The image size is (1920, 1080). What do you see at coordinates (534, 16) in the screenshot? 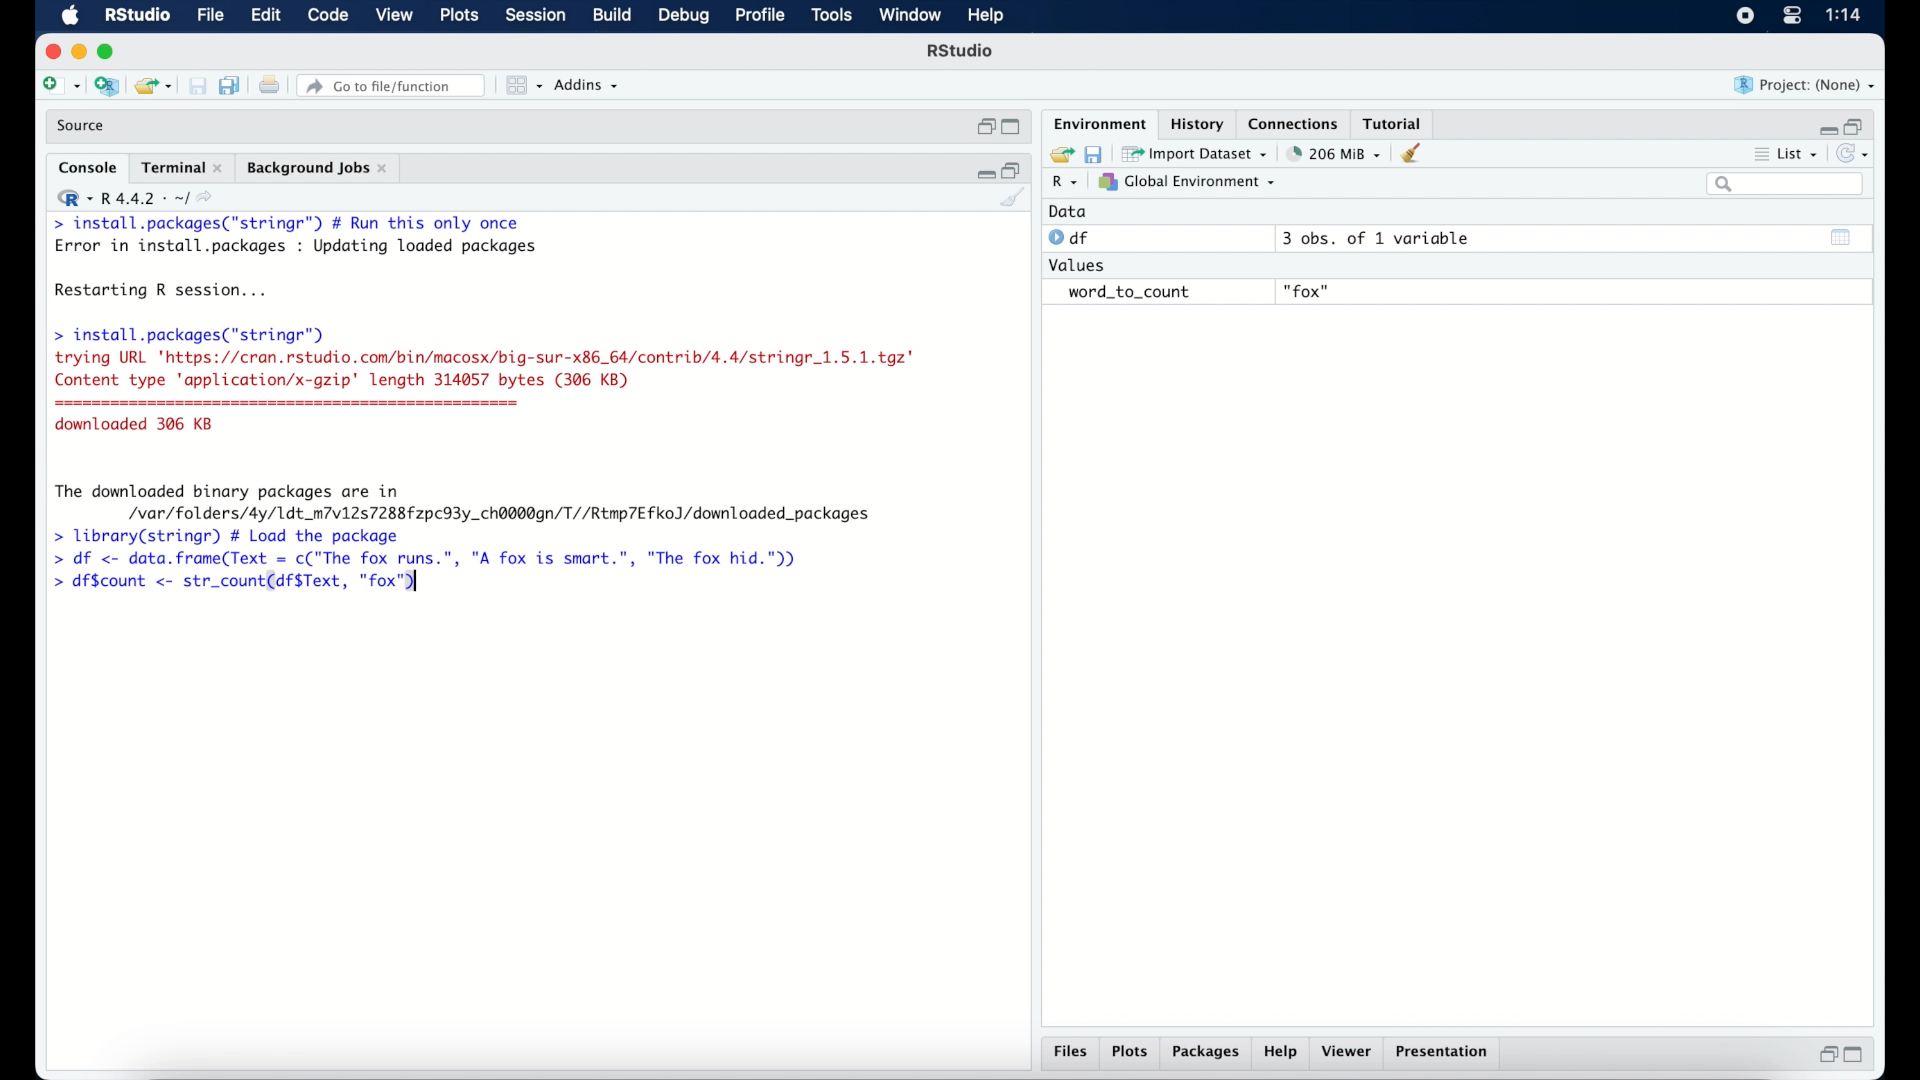
I see `session` at bounding box center [534, 16].